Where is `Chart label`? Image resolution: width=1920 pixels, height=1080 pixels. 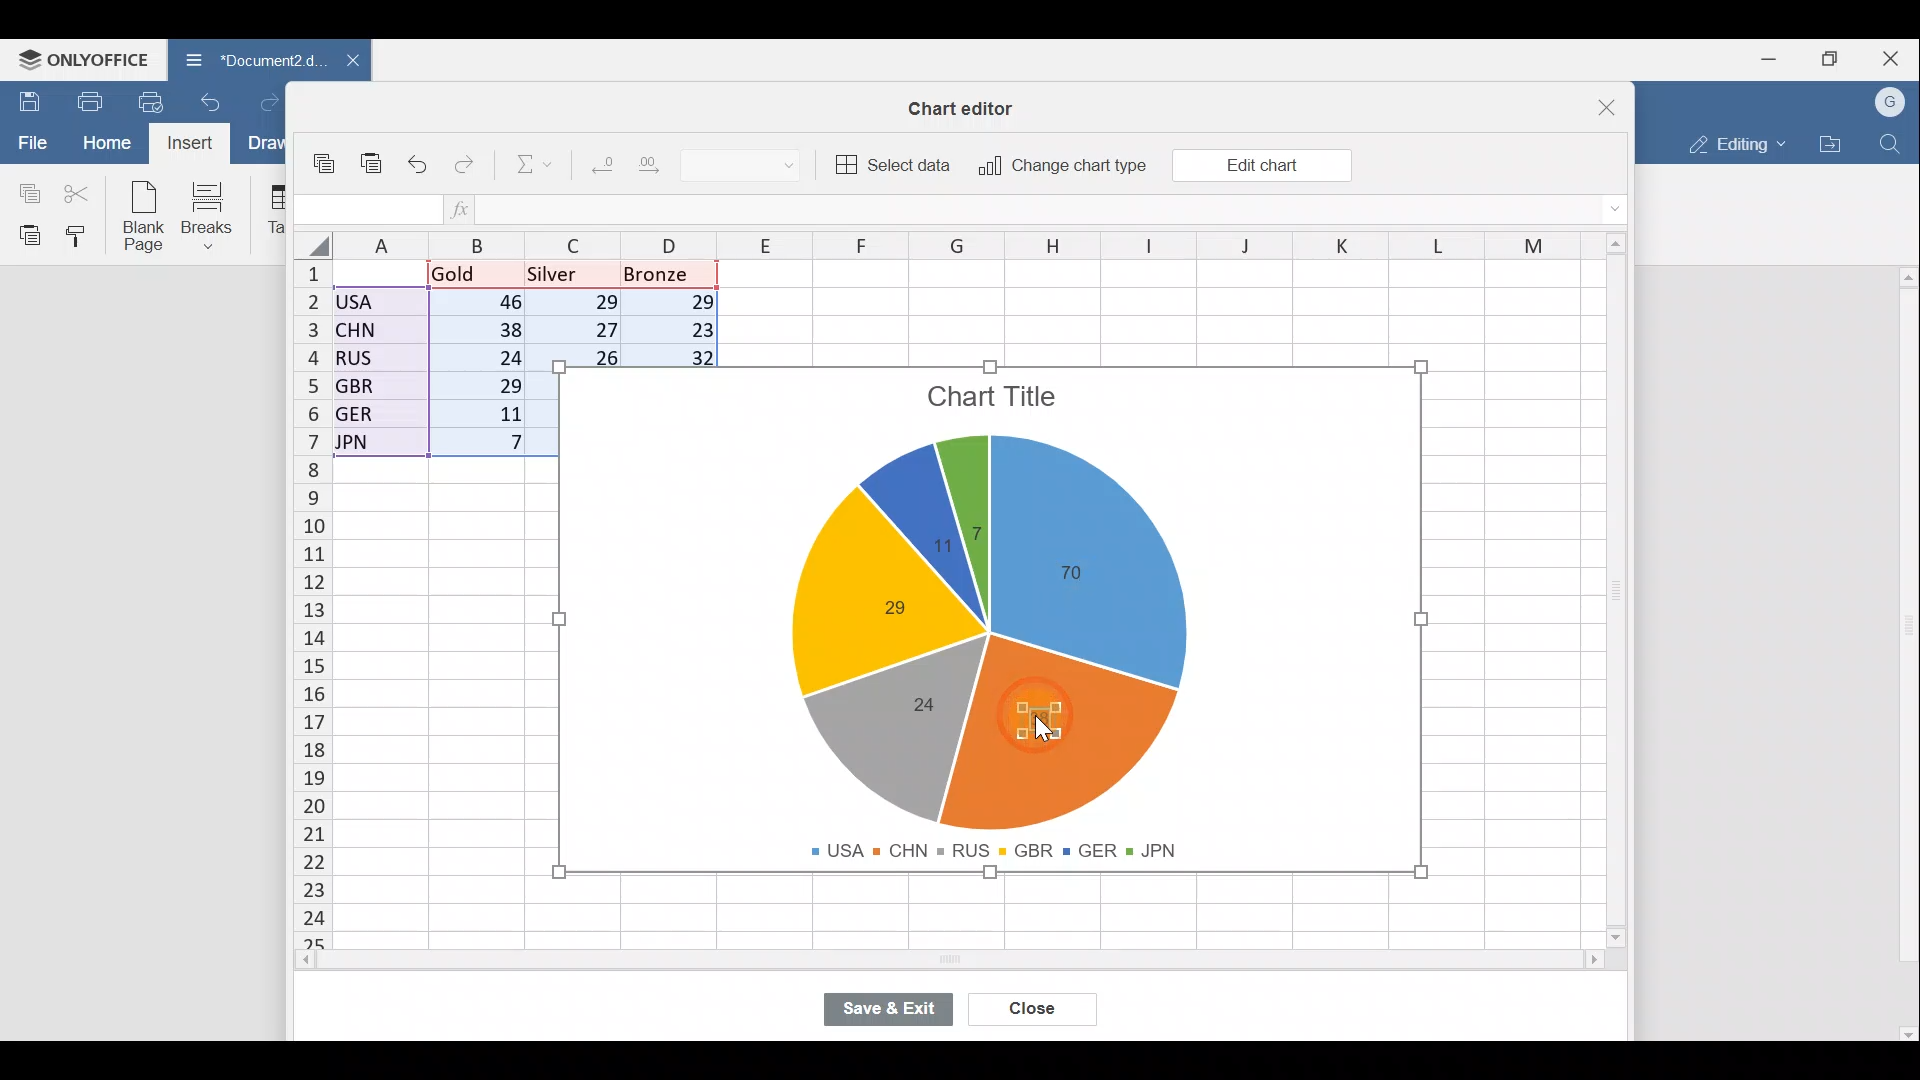
Chart label is located at coordinates (934, 552).